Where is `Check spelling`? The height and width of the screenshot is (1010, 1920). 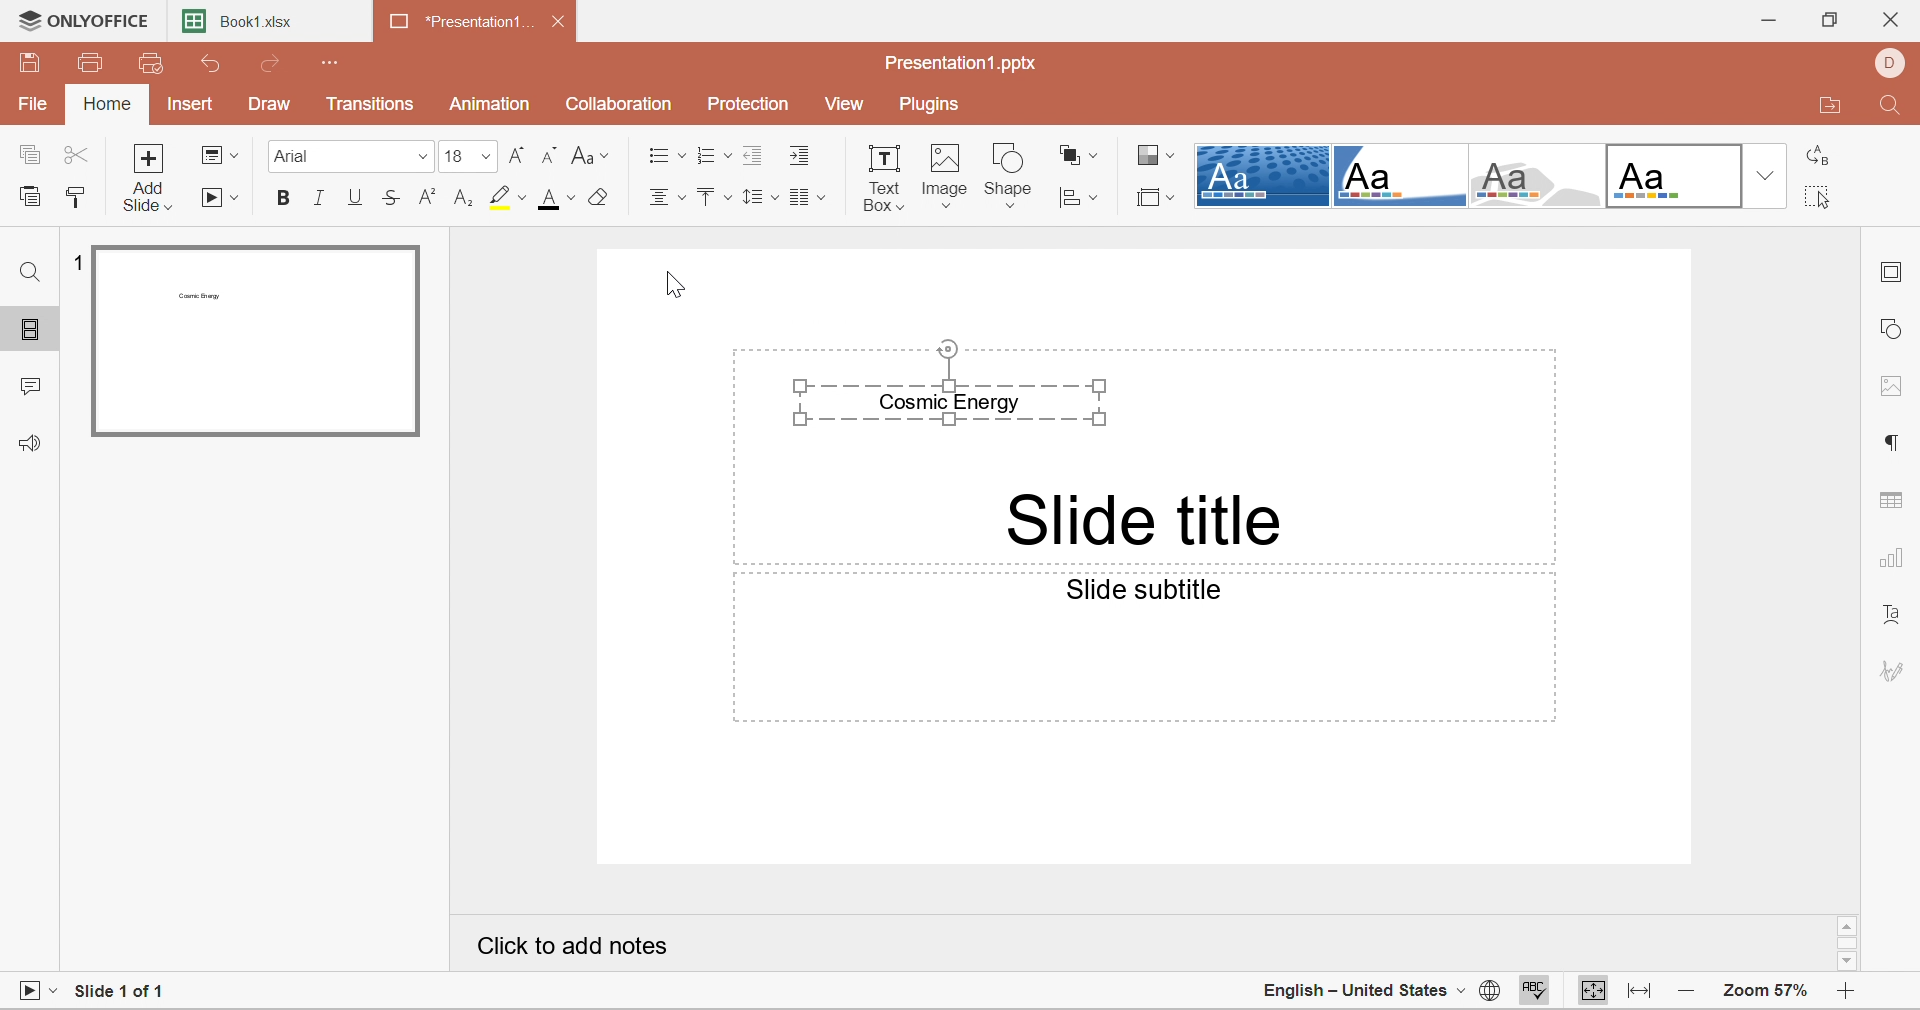
Check spelling is located at coordinates (1537, 991).